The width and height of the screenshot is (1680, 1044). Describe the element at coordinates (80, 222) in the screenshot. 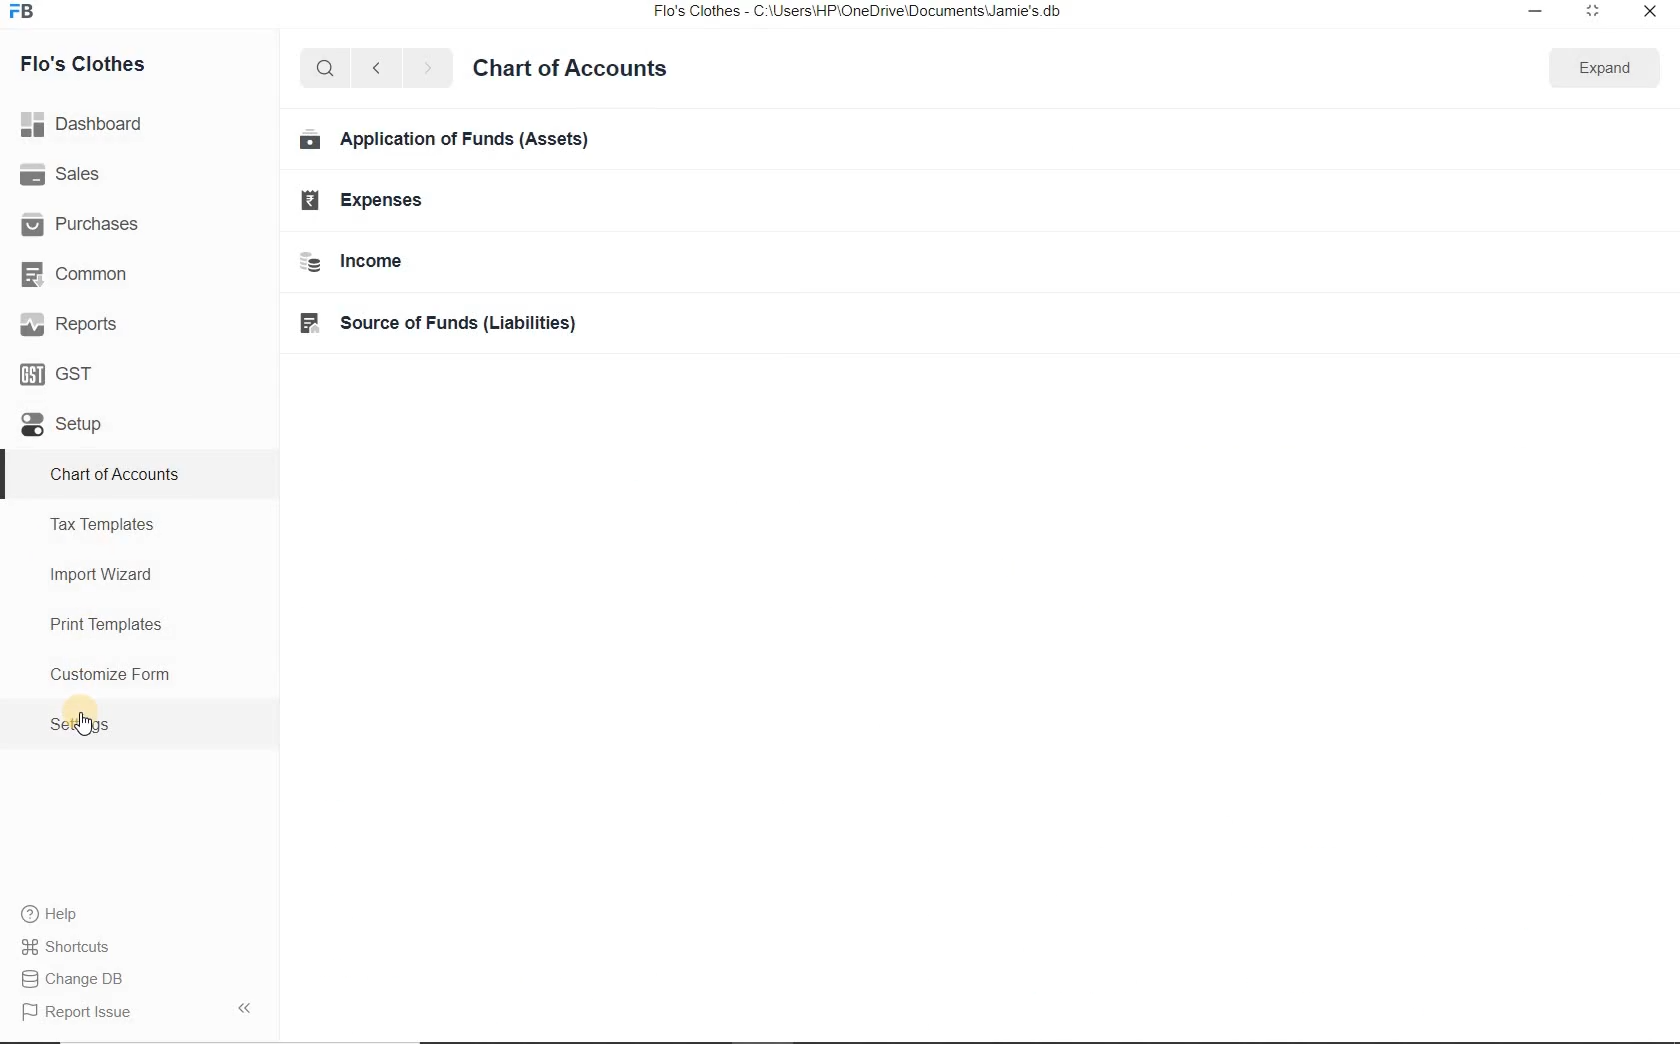

I see `Purchases` at that location.